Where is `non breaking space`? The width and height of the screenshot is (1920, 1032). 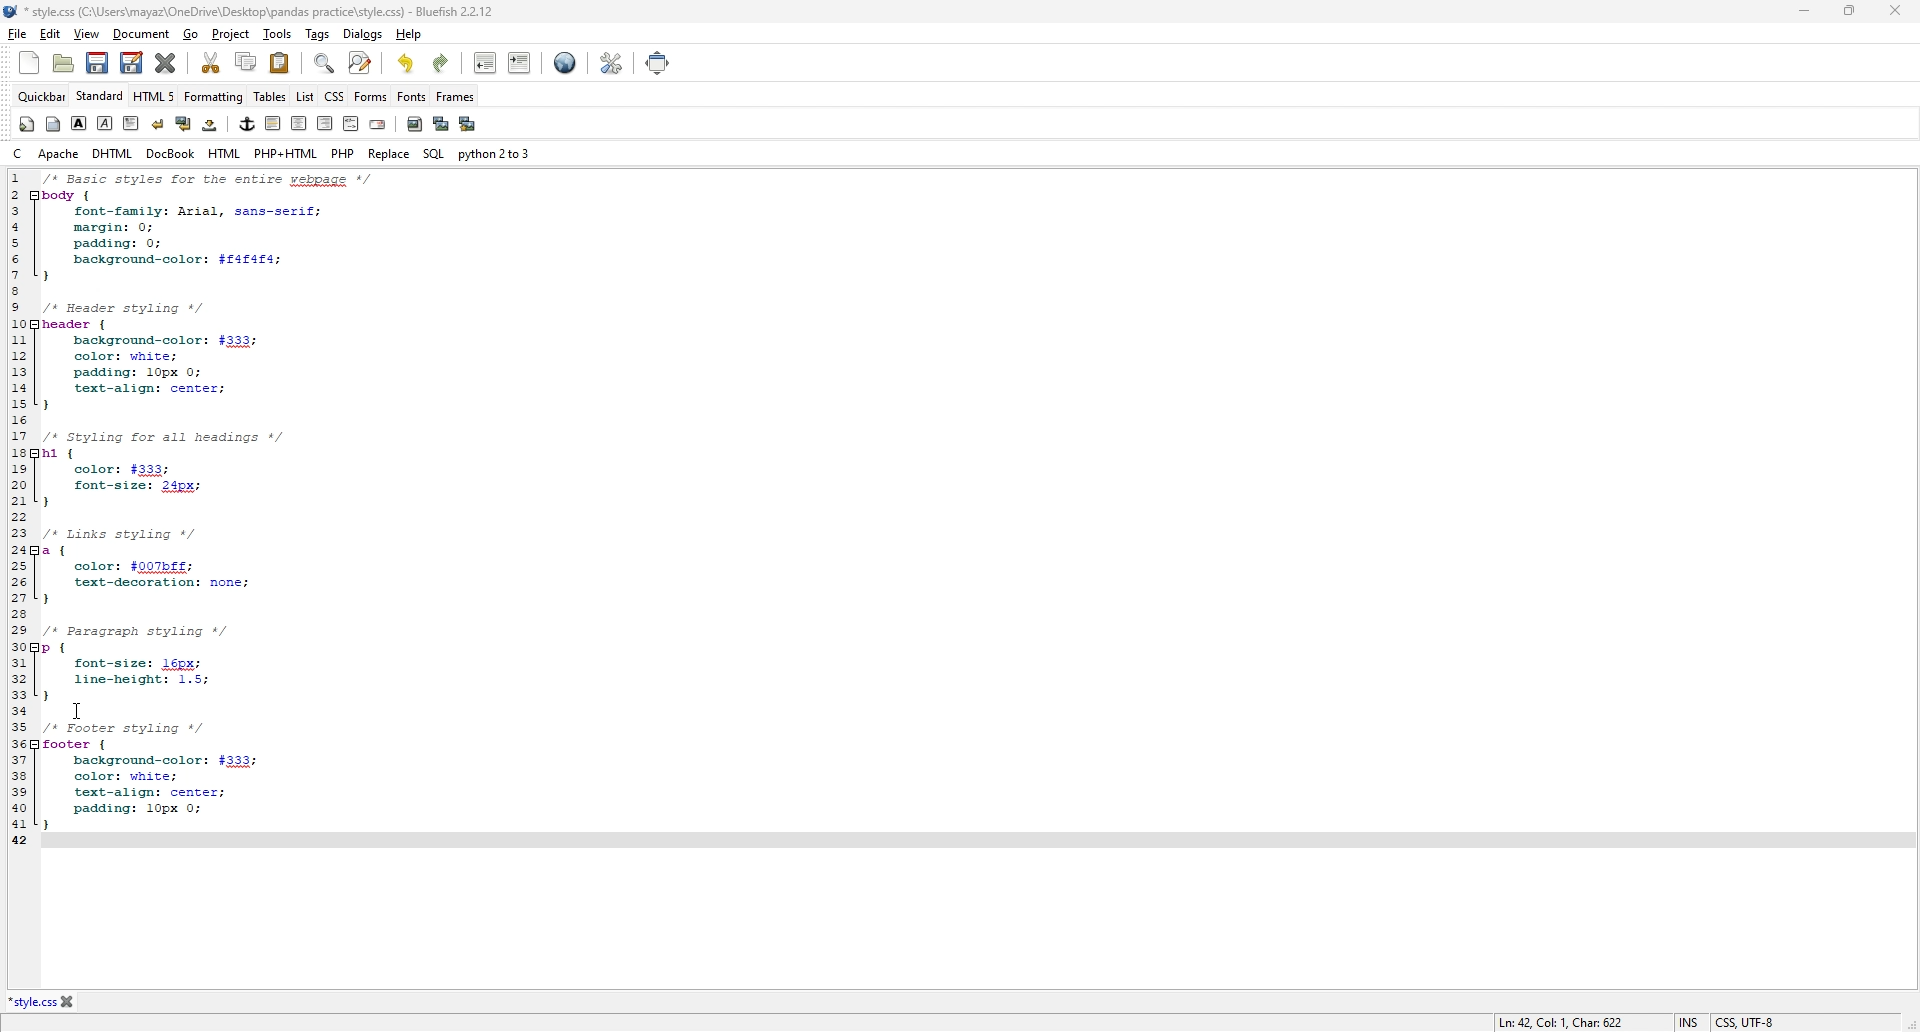 non breaking space is located at coordinates (211, 125).